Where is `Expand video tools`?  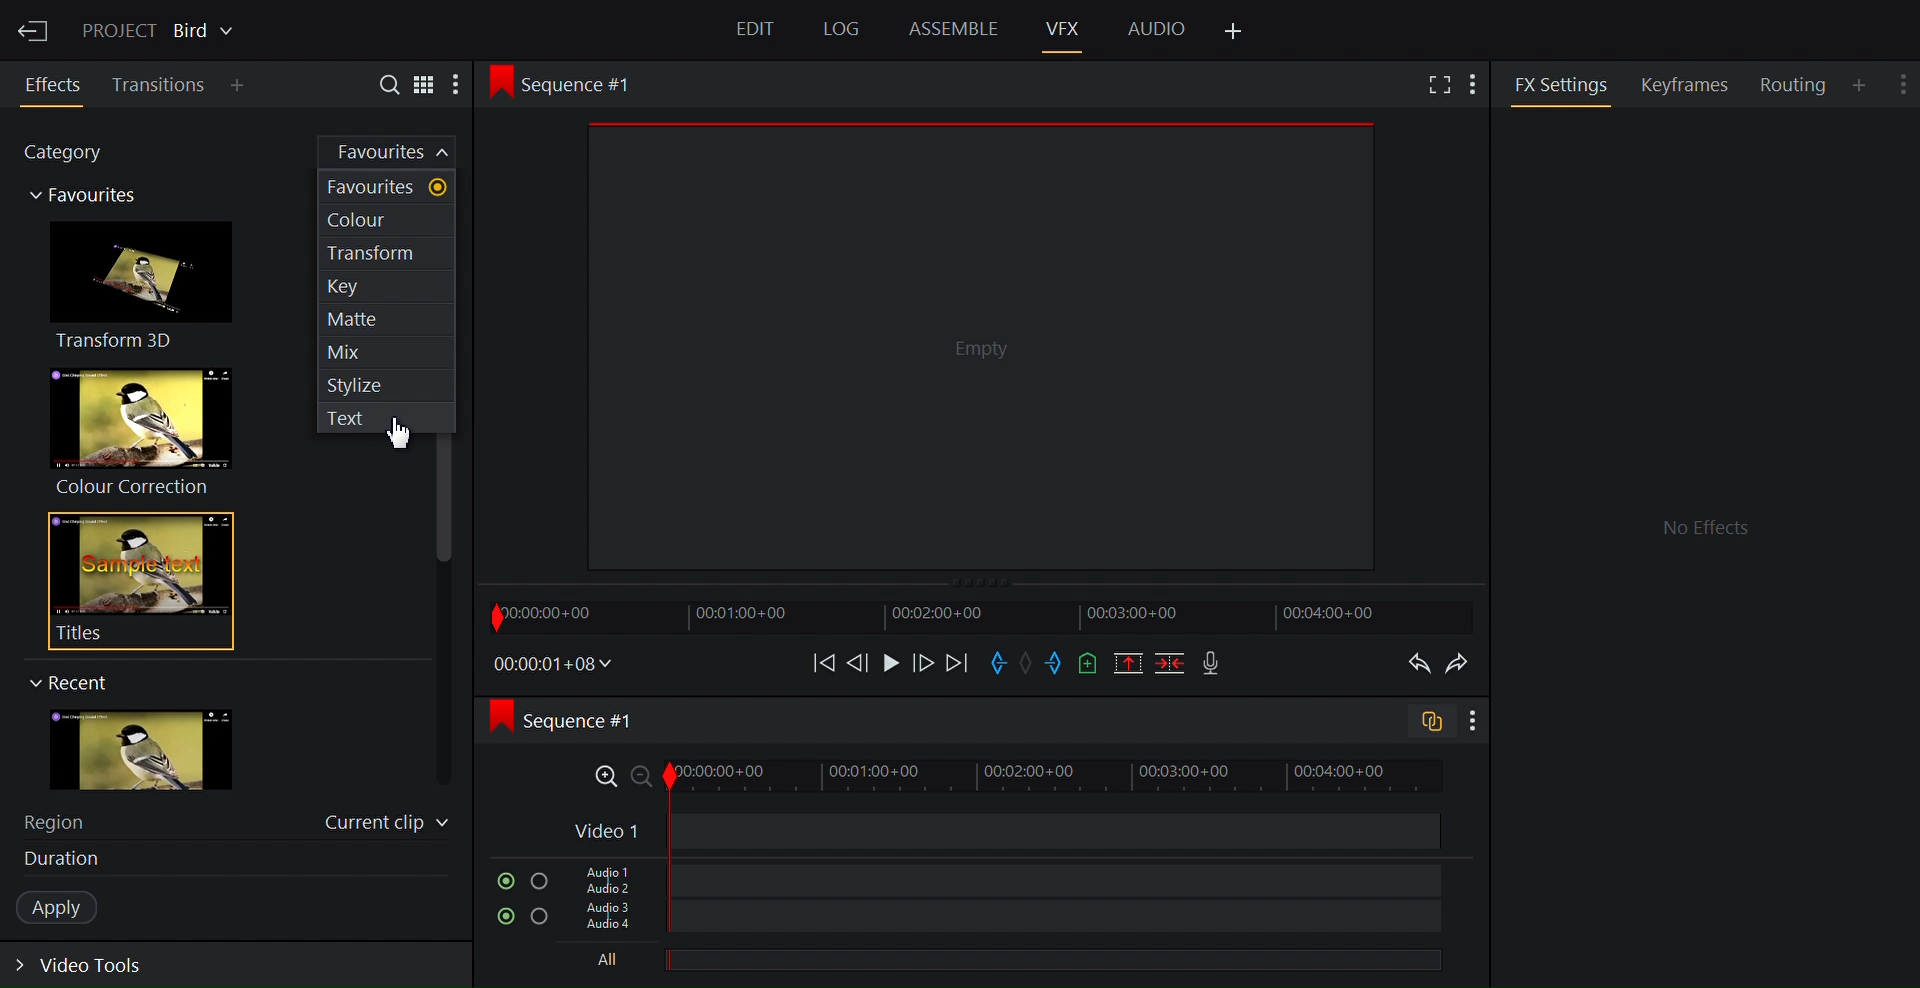
Expand video tools is located at coordinates (92, 969).